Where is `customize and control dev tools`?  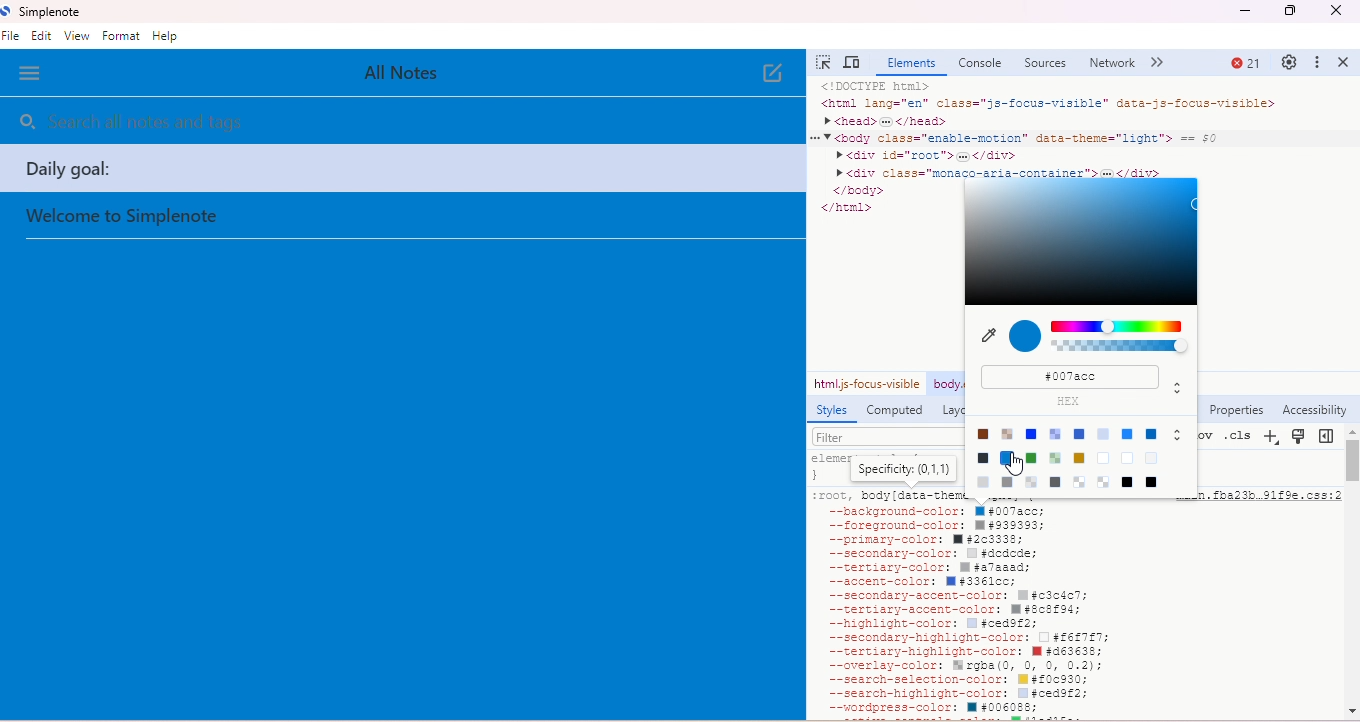 customize and control dev tools is located at coordinates (1318, 63).